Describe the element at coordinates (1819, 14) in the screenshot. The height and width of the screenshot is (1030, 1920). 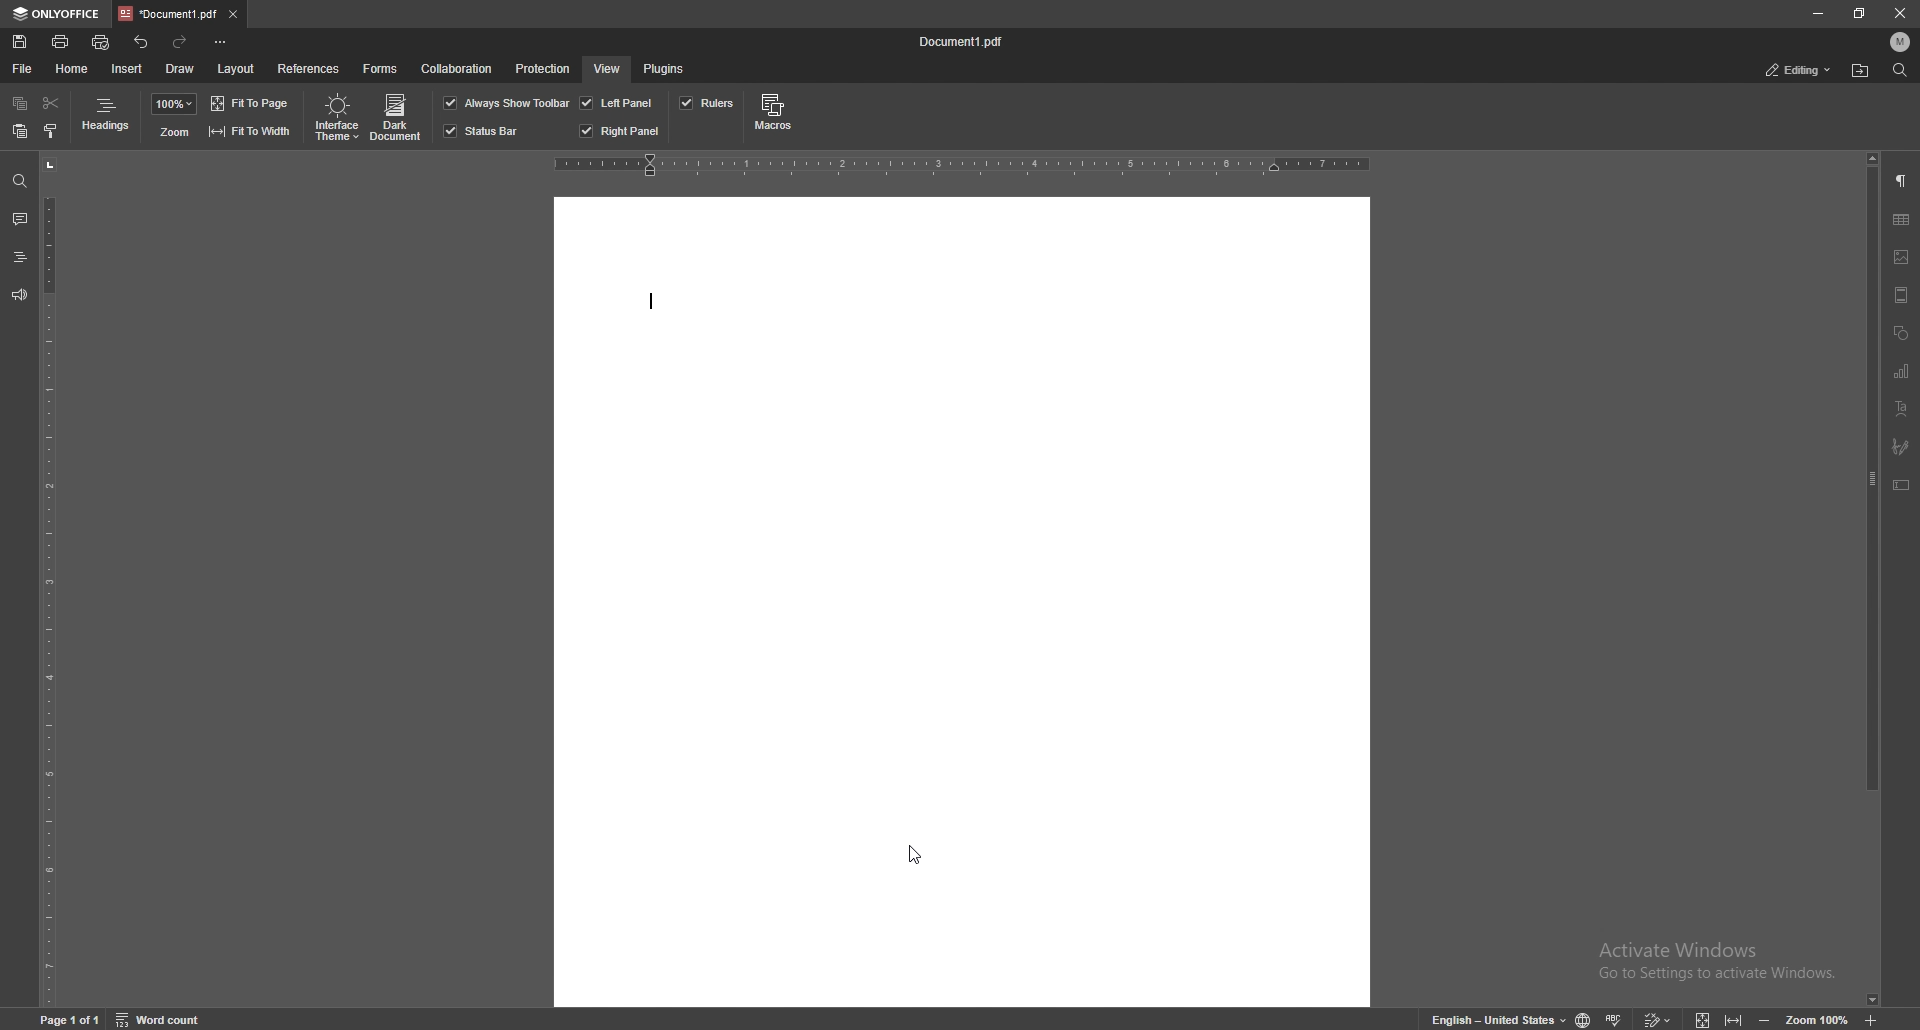
I see `minimize` at that location.